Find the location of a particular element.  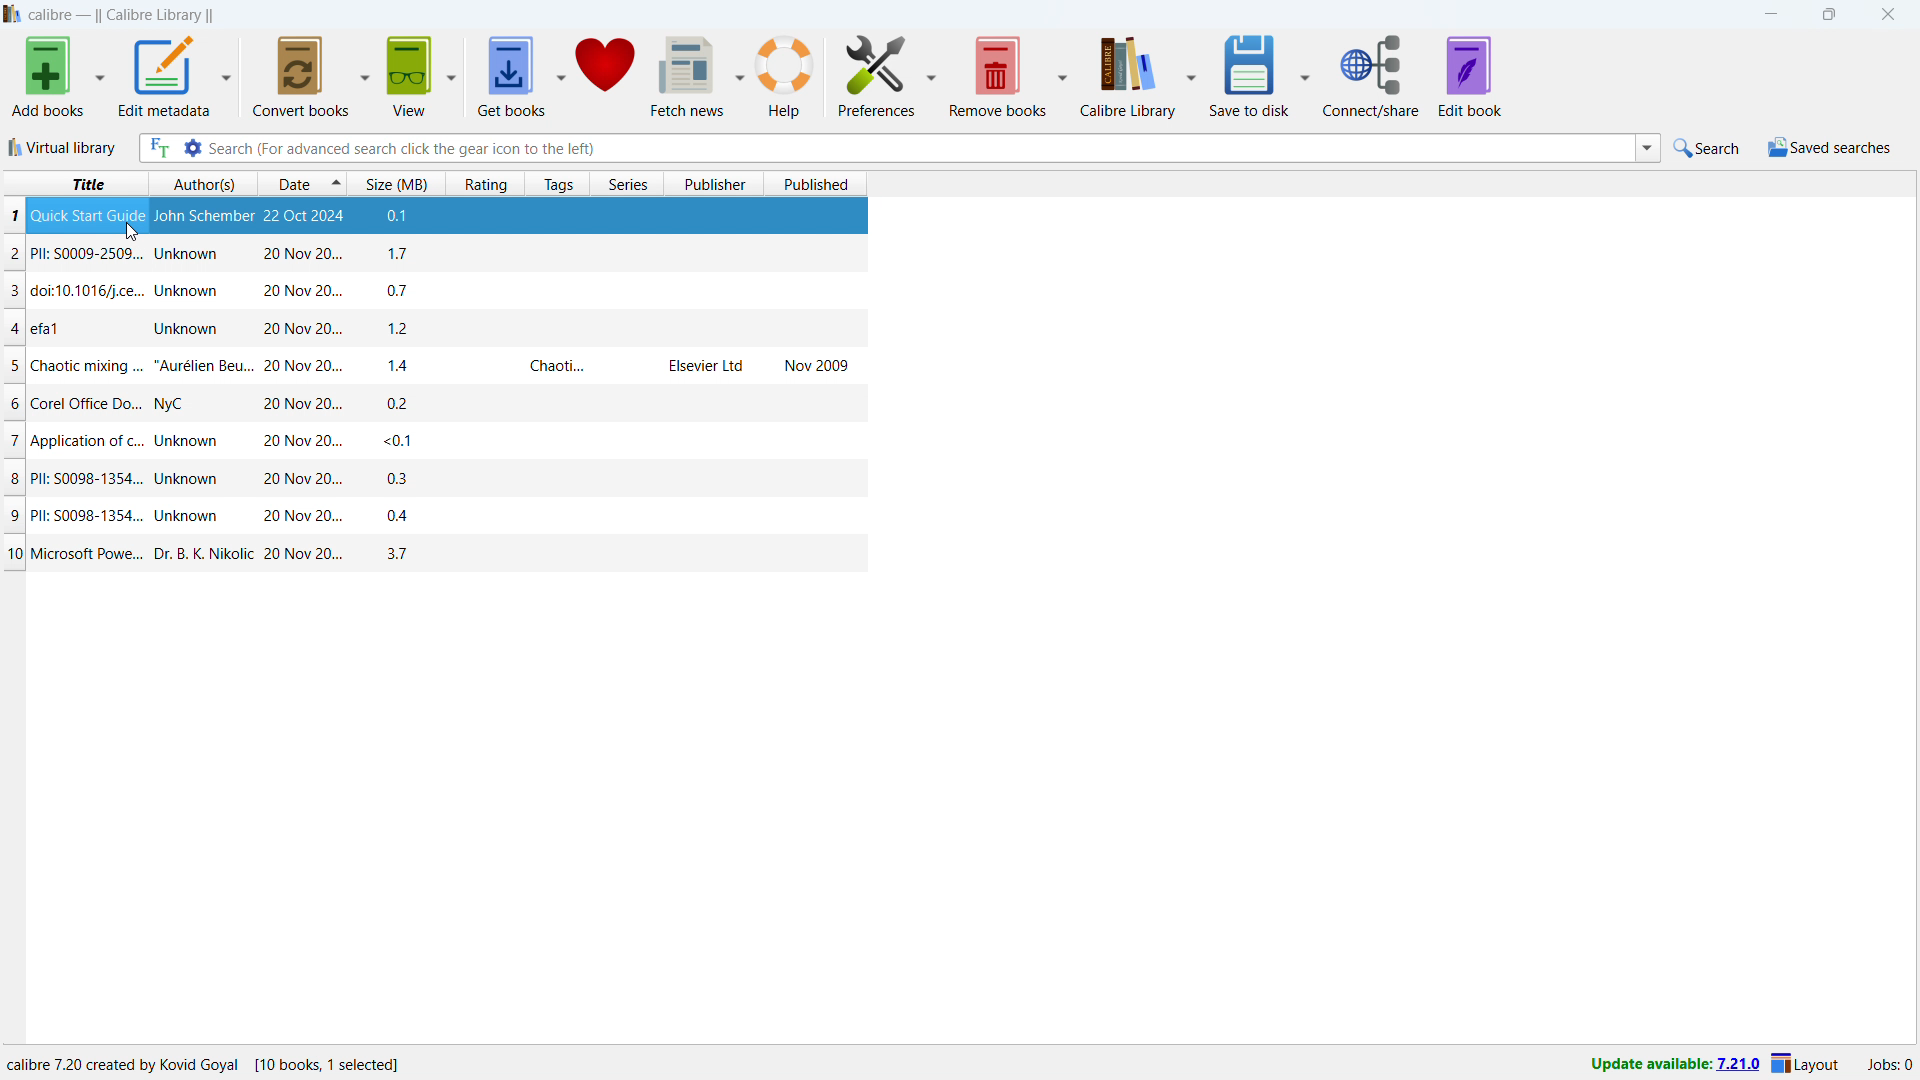

one book entry is located at coordinates (435, 553).